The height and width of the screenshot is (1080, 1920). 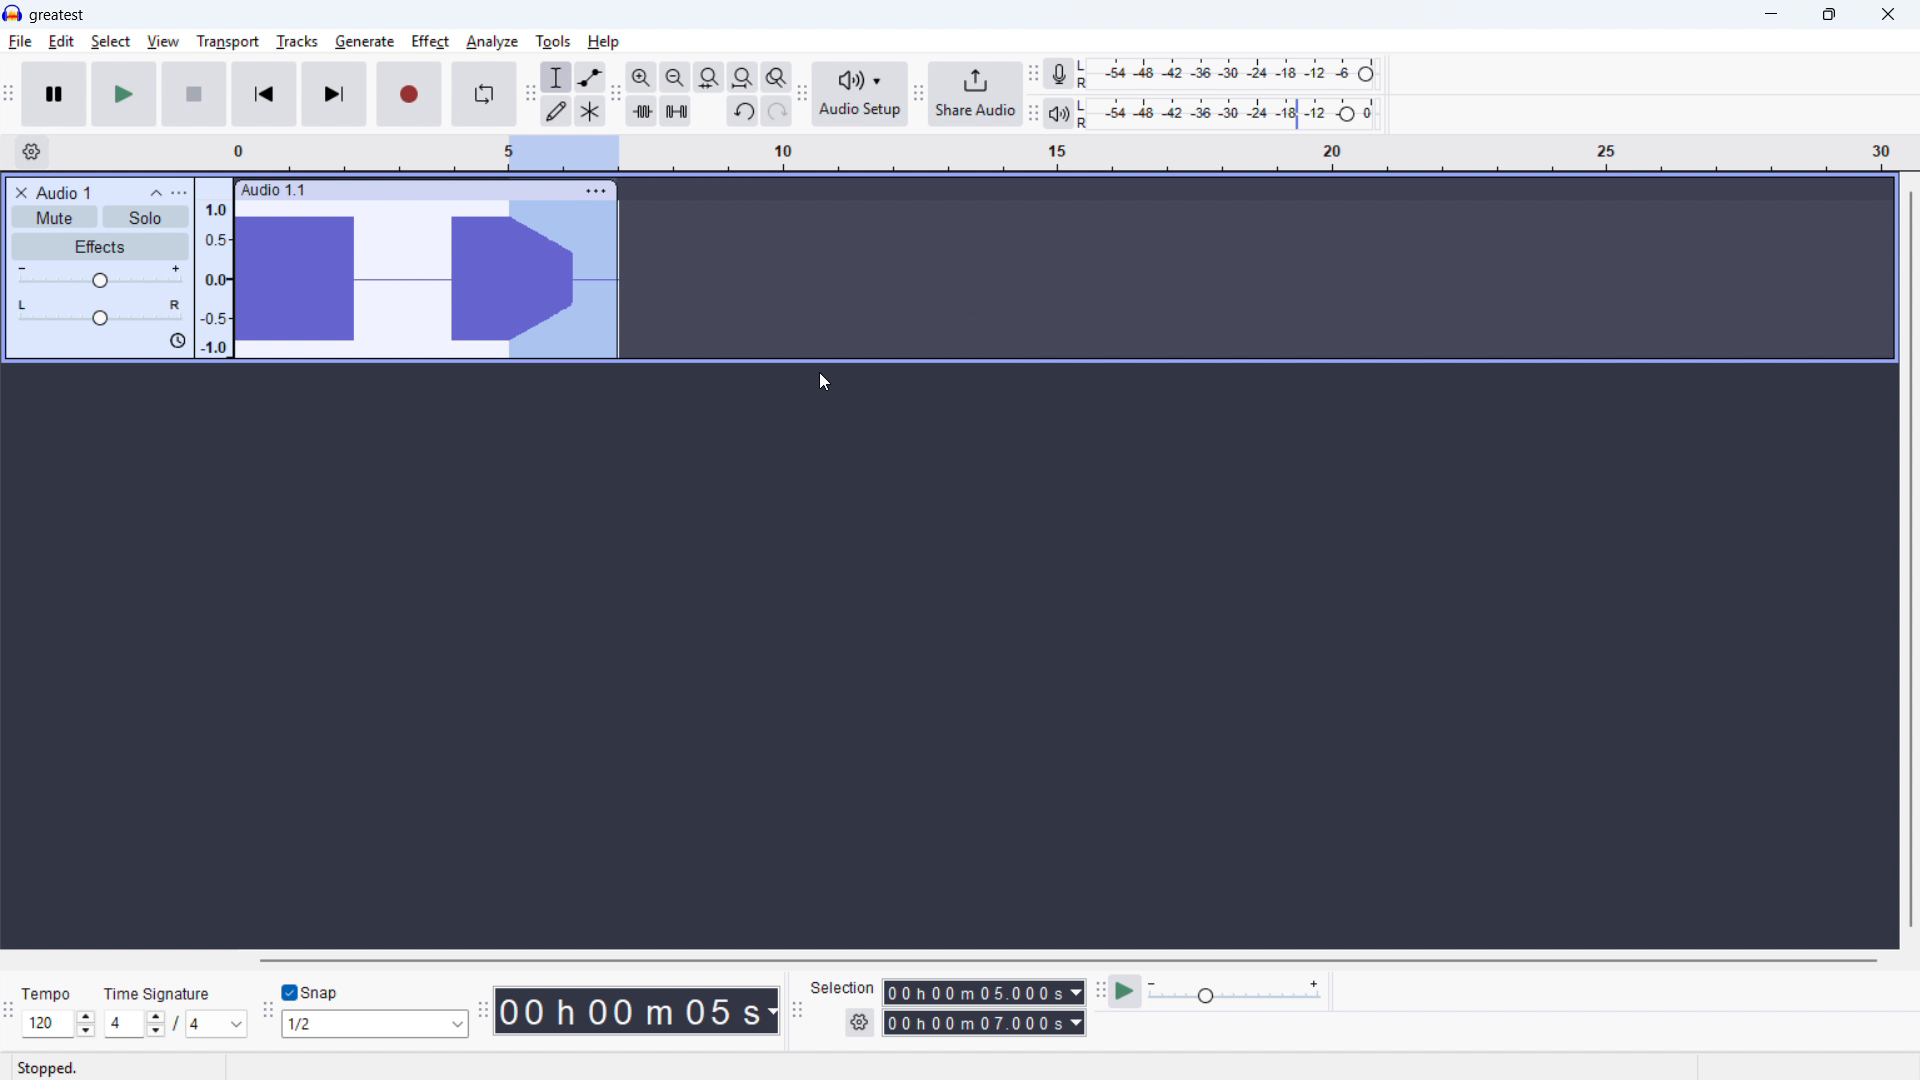 What do you see at coordinates (843, 988) in the screenshot?
I see `selection` at bounding box center [843, 988].